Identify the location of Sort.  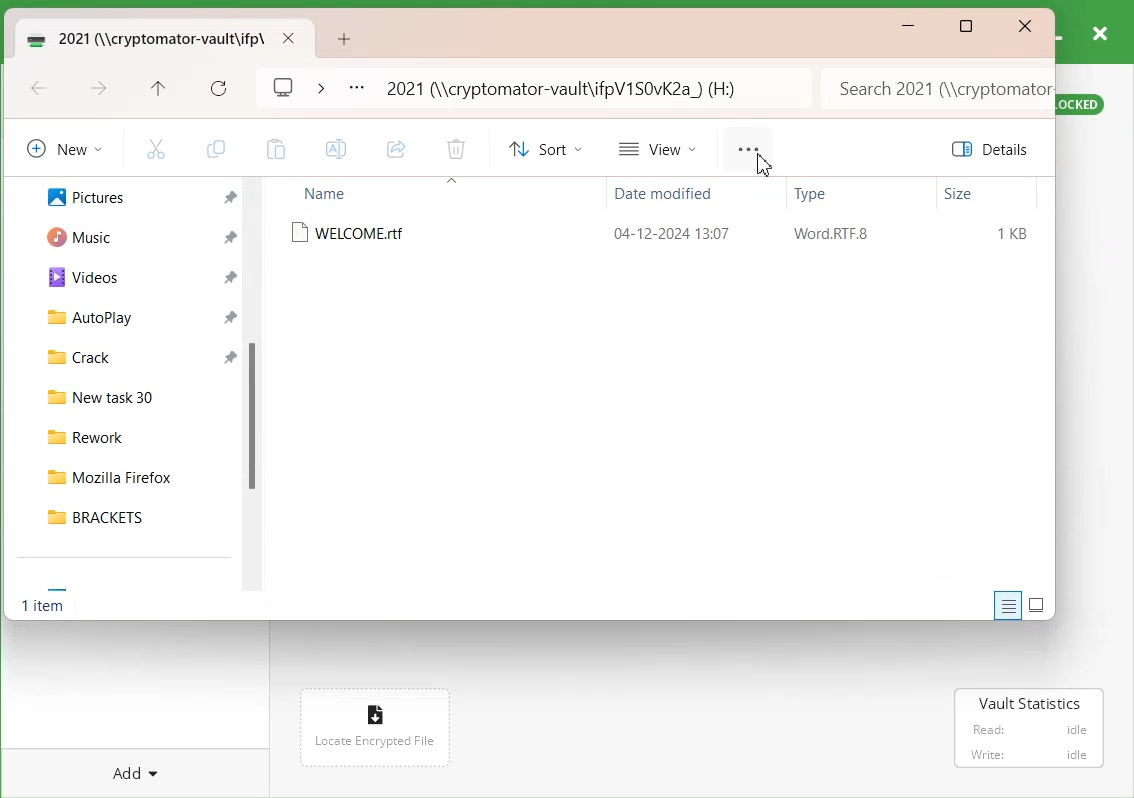
(542, 149).